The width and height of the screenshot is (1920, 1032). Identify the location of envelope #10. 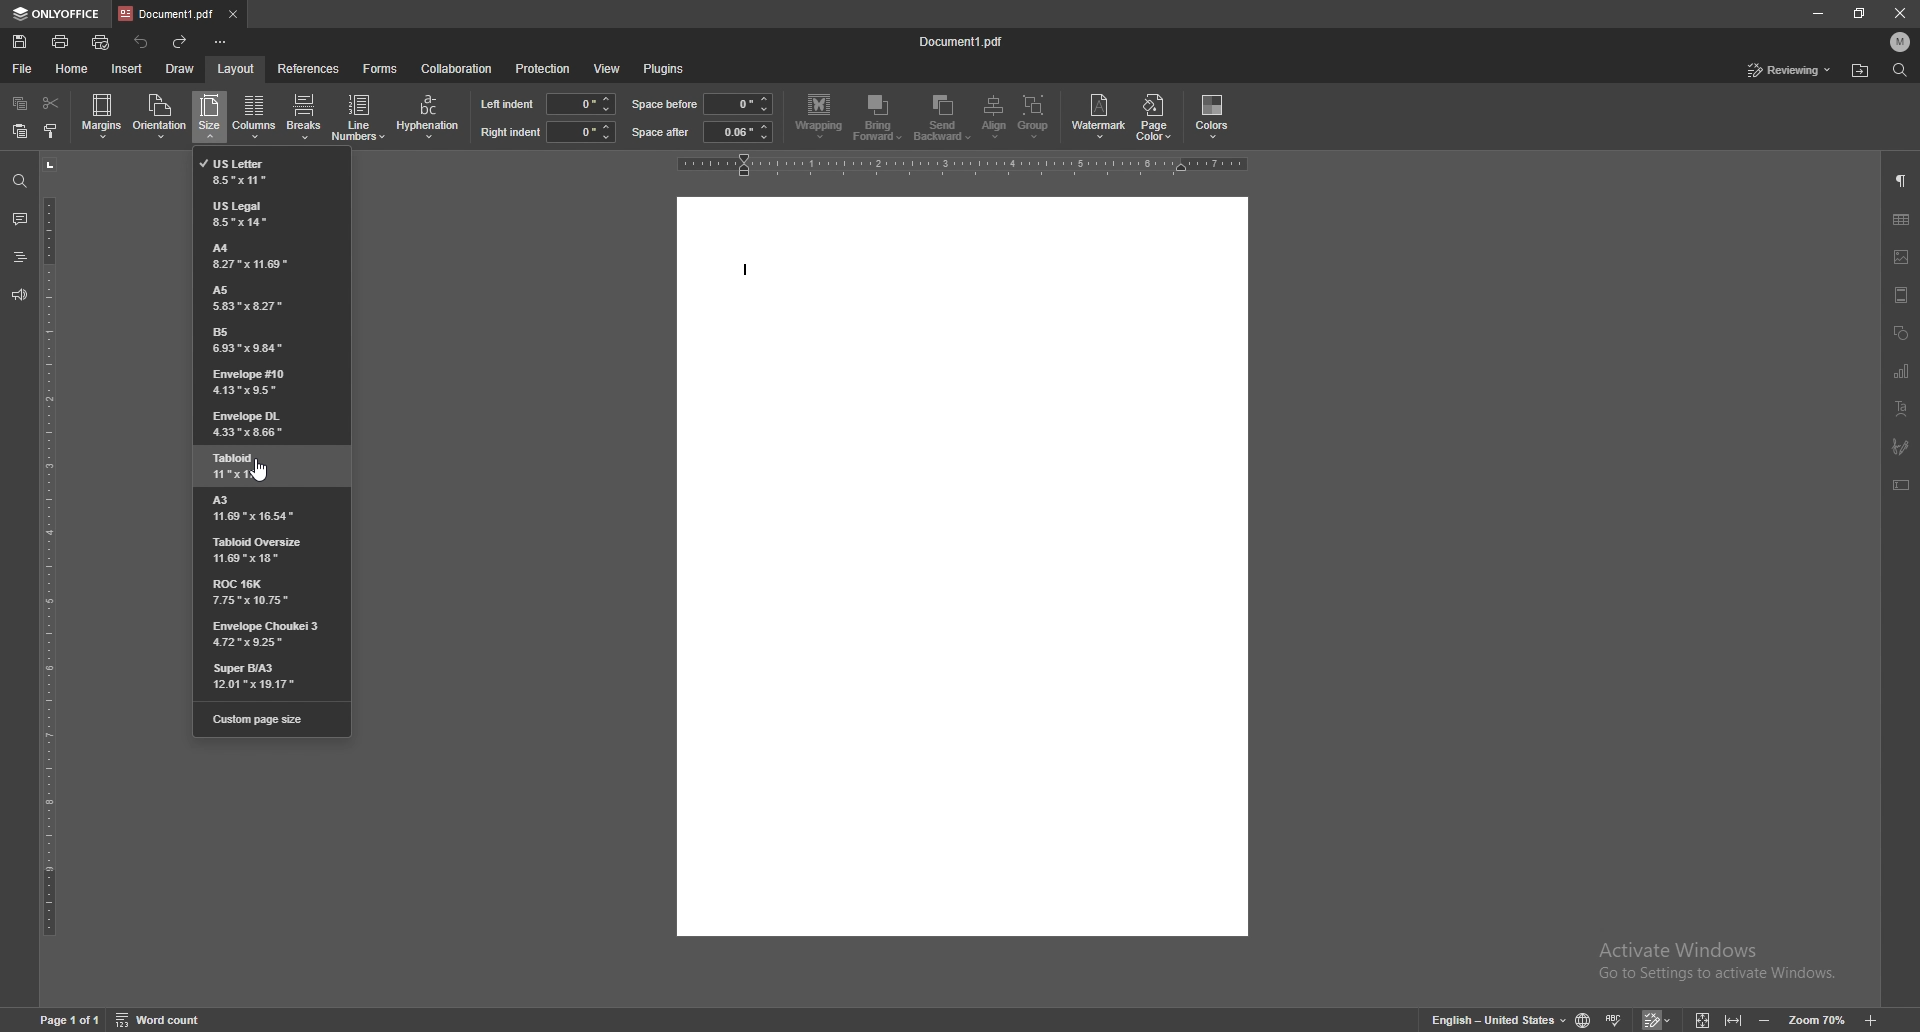
(264, 382).